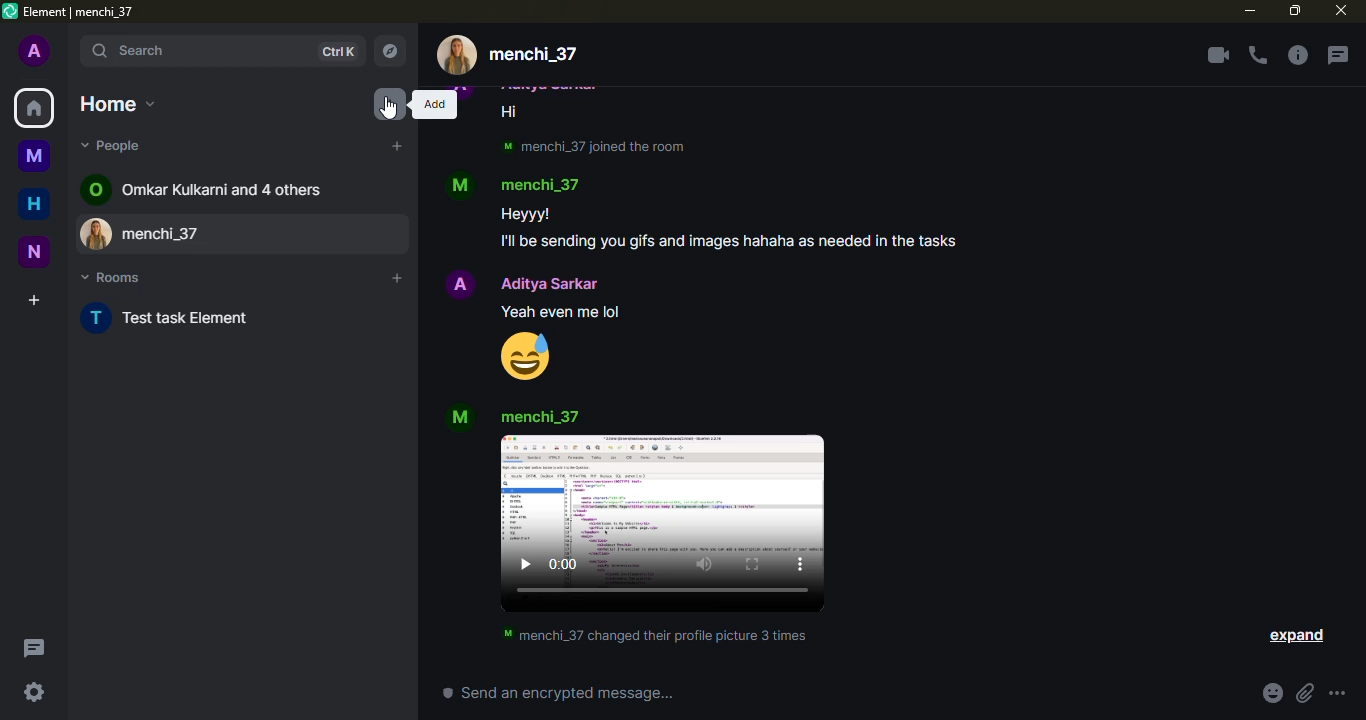 Image resolution: width=1366 pixels, height=720 pixels. Describe the element at coordinates (1250, 10) in the screenshot. I see `minimize` at that location.